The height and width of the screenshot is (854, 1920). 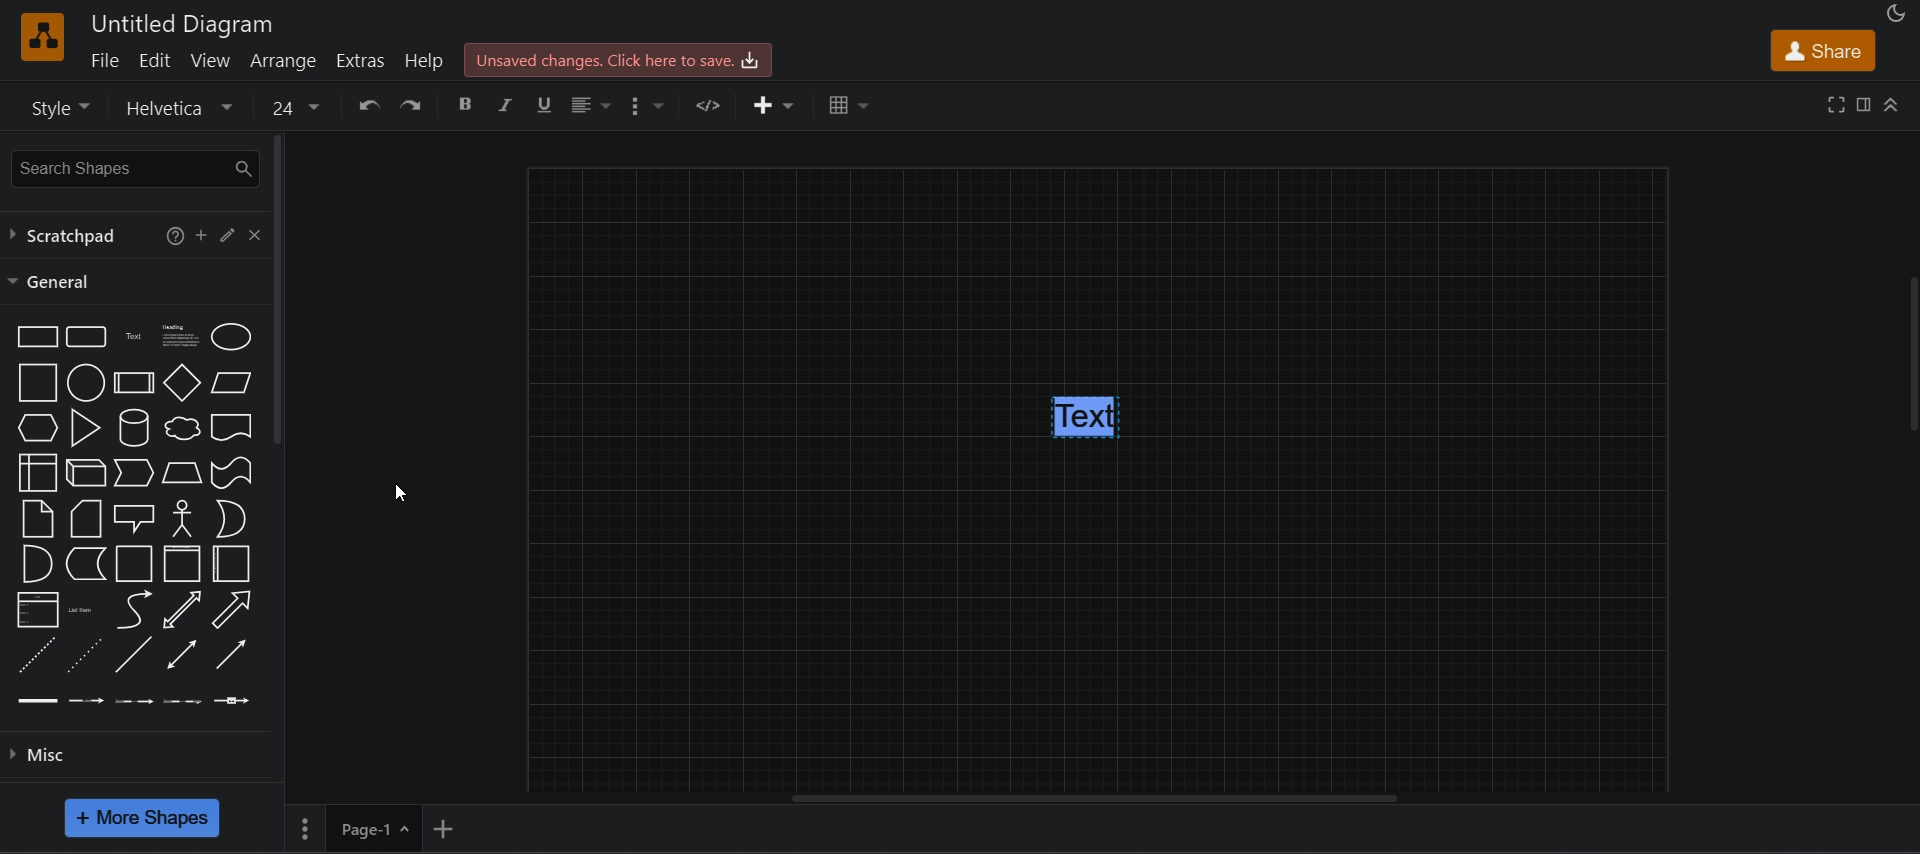 What do you see at coordinates (135, 610) in the screenshot?
I see `Curve` at bounding box center [135, 610].